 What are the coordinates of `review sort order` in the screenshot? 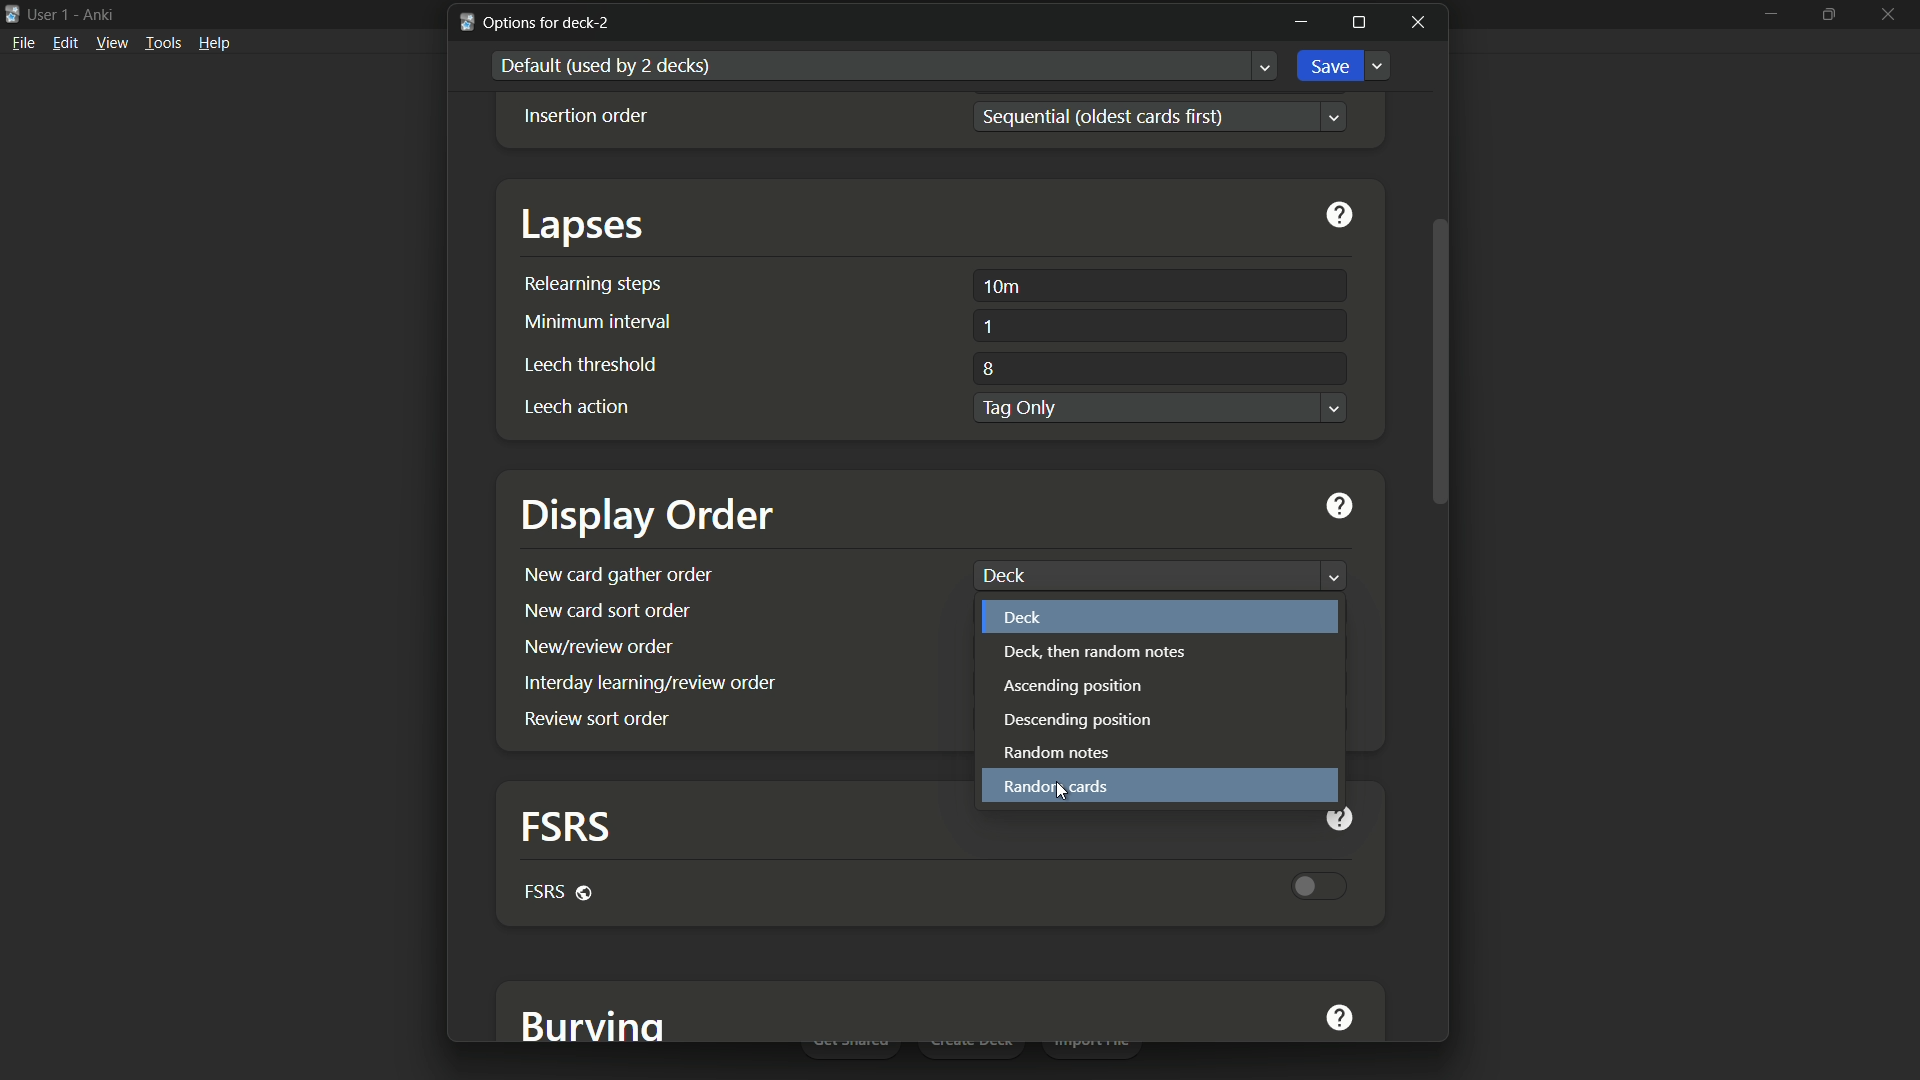 It's located at (596, 717).